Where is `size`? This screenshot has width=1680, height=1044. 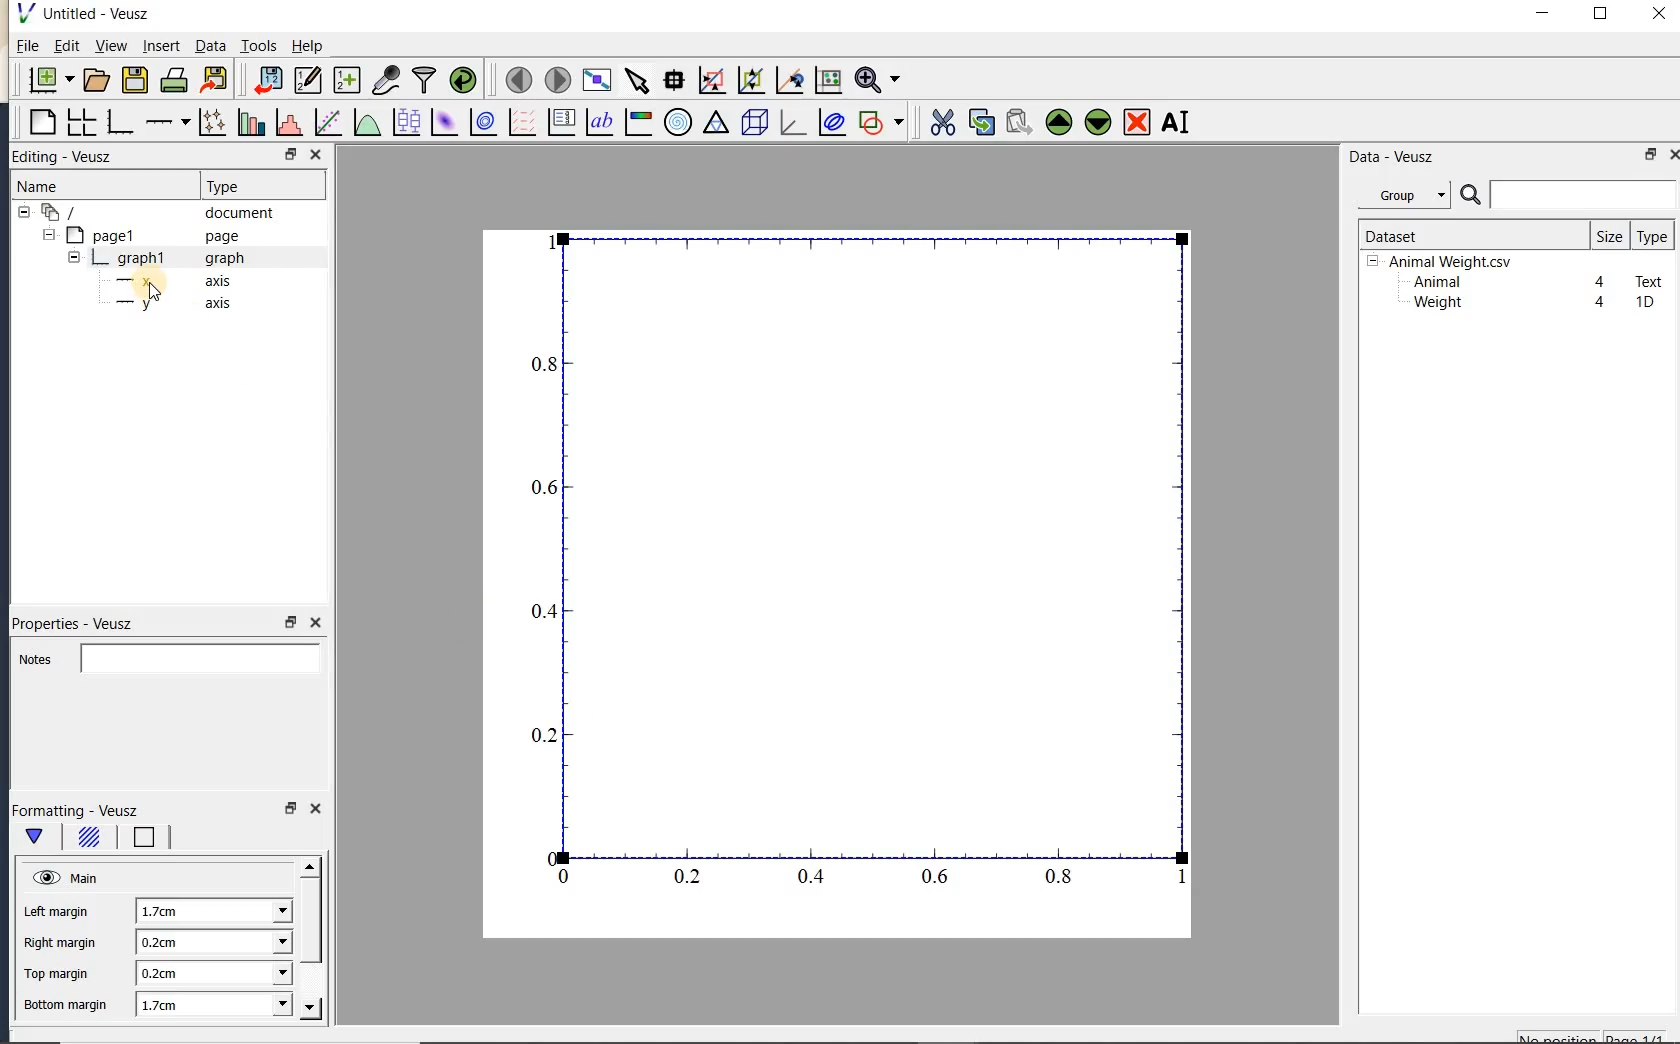 size is located at coordinates (1609, 235).